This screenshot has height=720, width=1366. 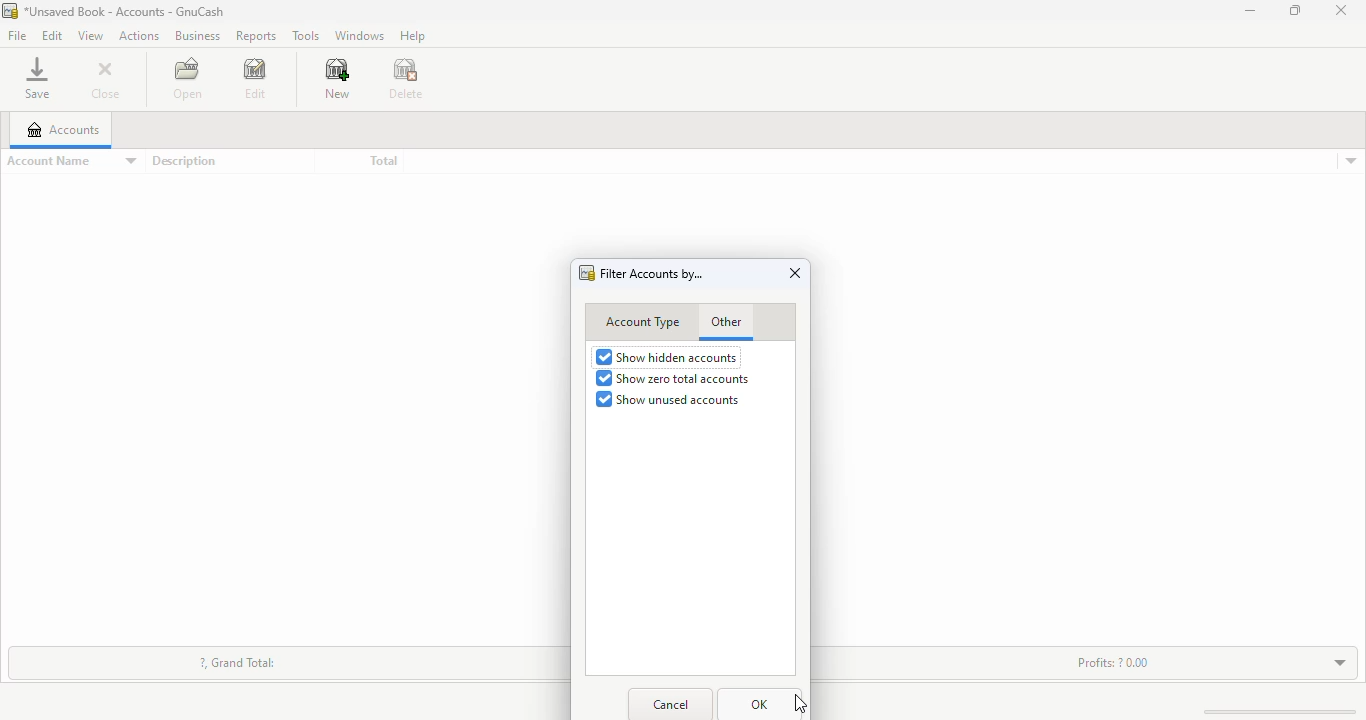 I want to click on cursor, so click(x=801, y=705).